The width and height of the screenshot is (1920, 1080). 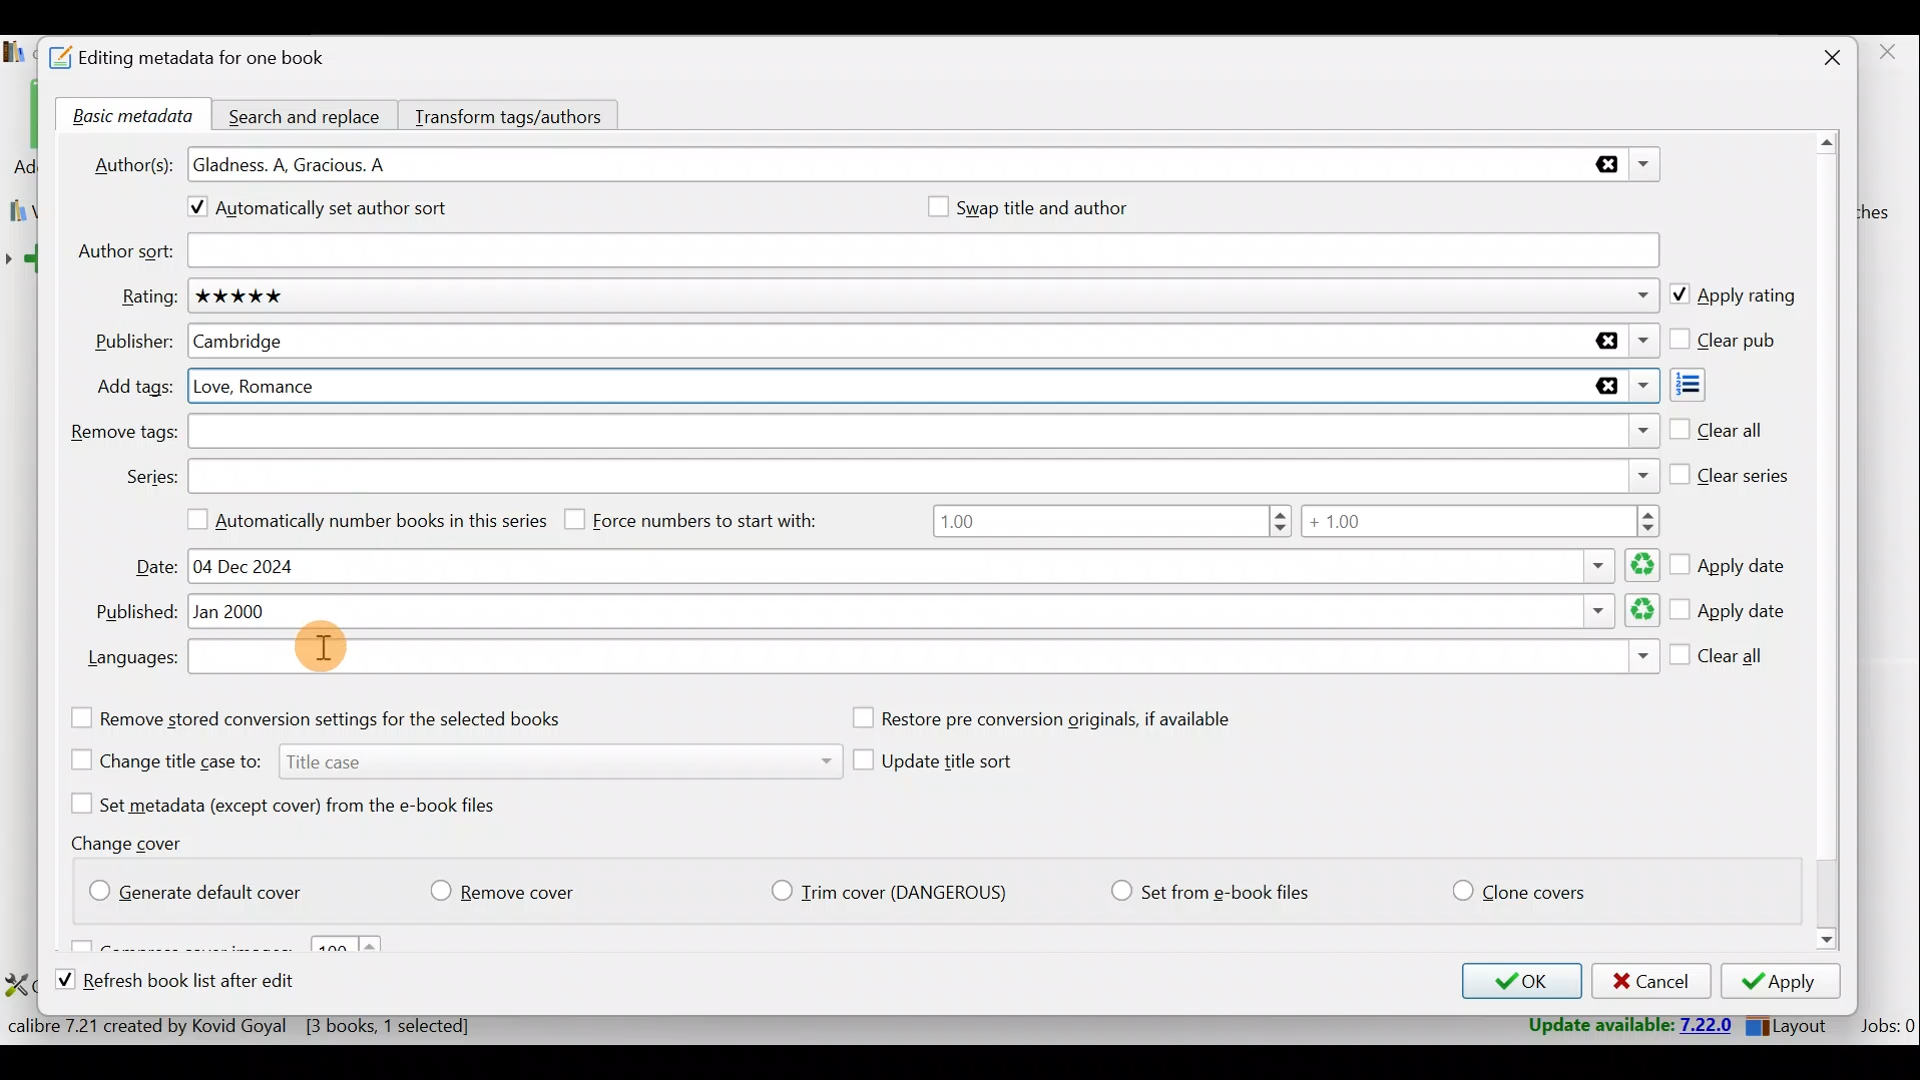 What do you see at coordinates (308, 803) in the screenshot?
I see `Set metadata (except cover) from the e-book files` at bounding box center [308, 803].